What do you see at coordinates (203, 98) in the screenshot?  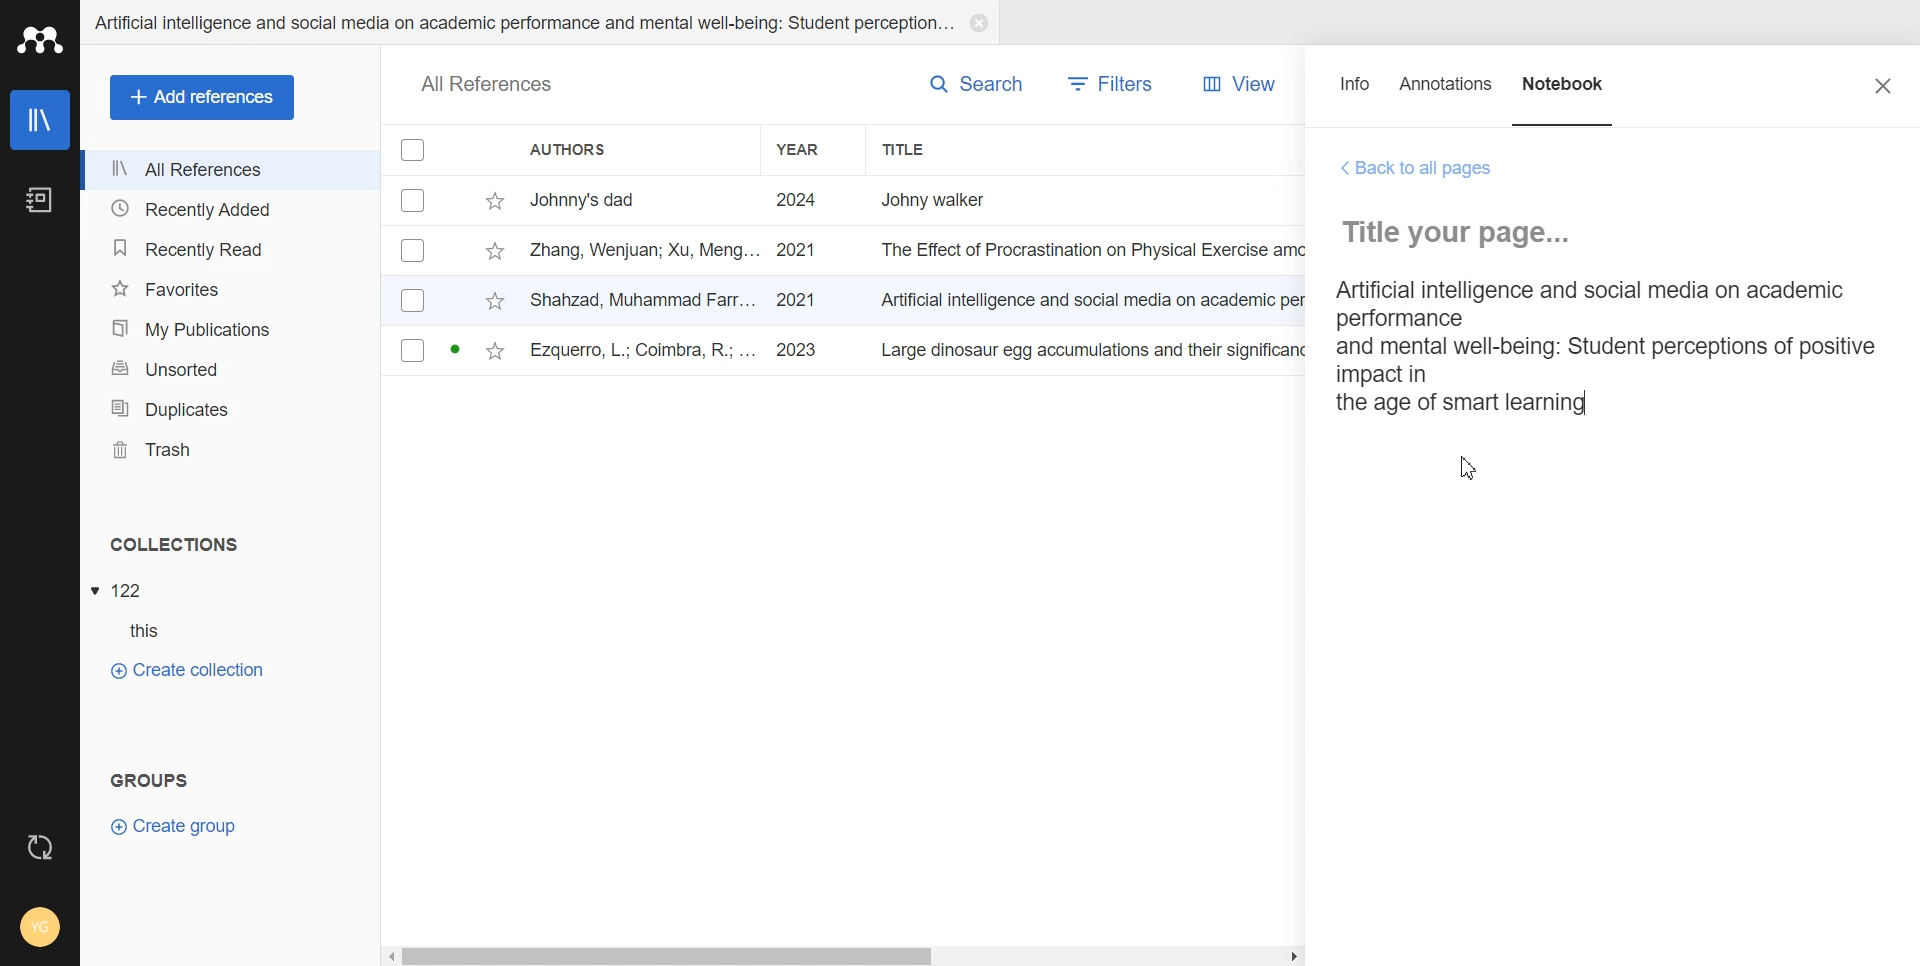 I see `Add references` at bounding box center [203, 98].